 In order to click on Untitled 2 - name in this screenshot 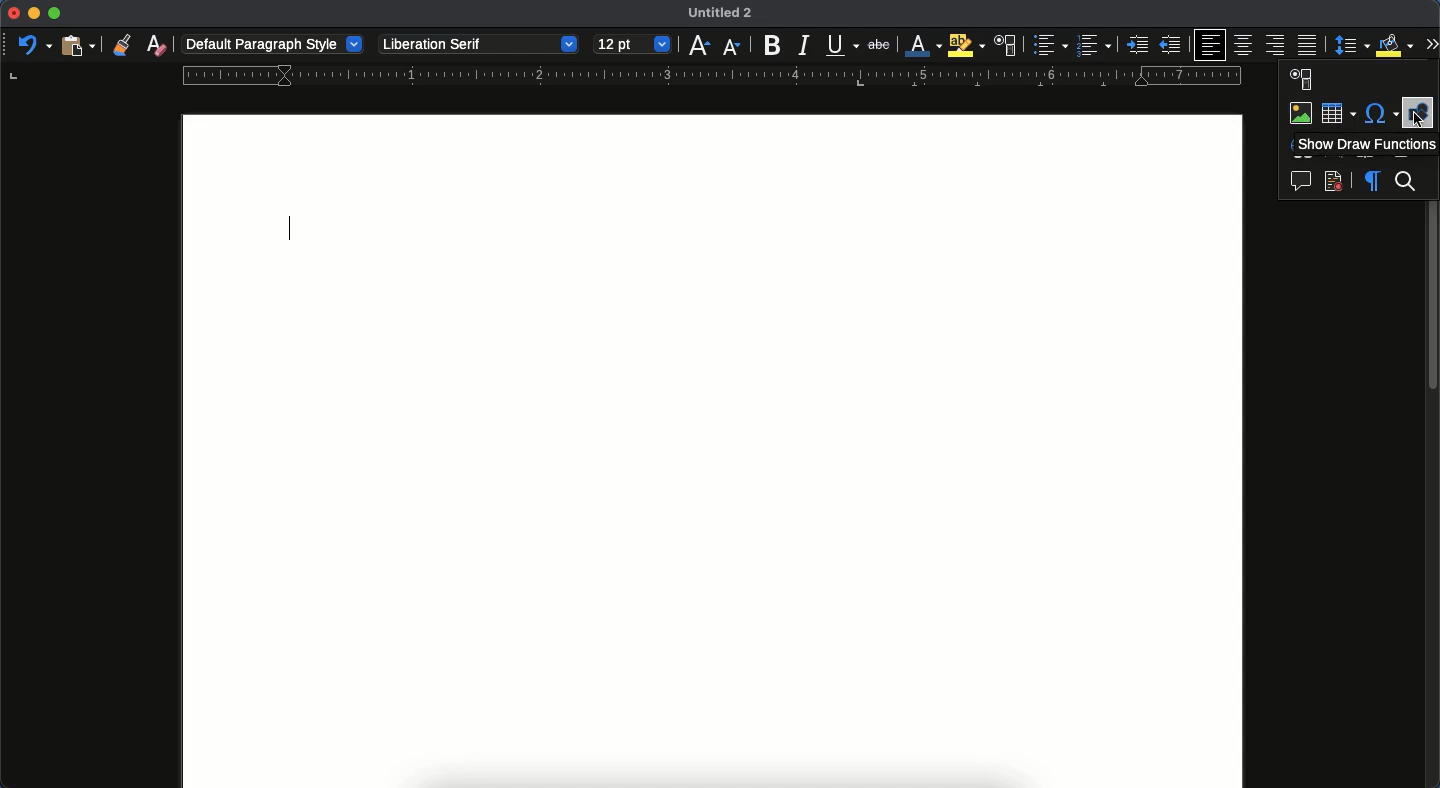, I will do `click(724, 14)`.